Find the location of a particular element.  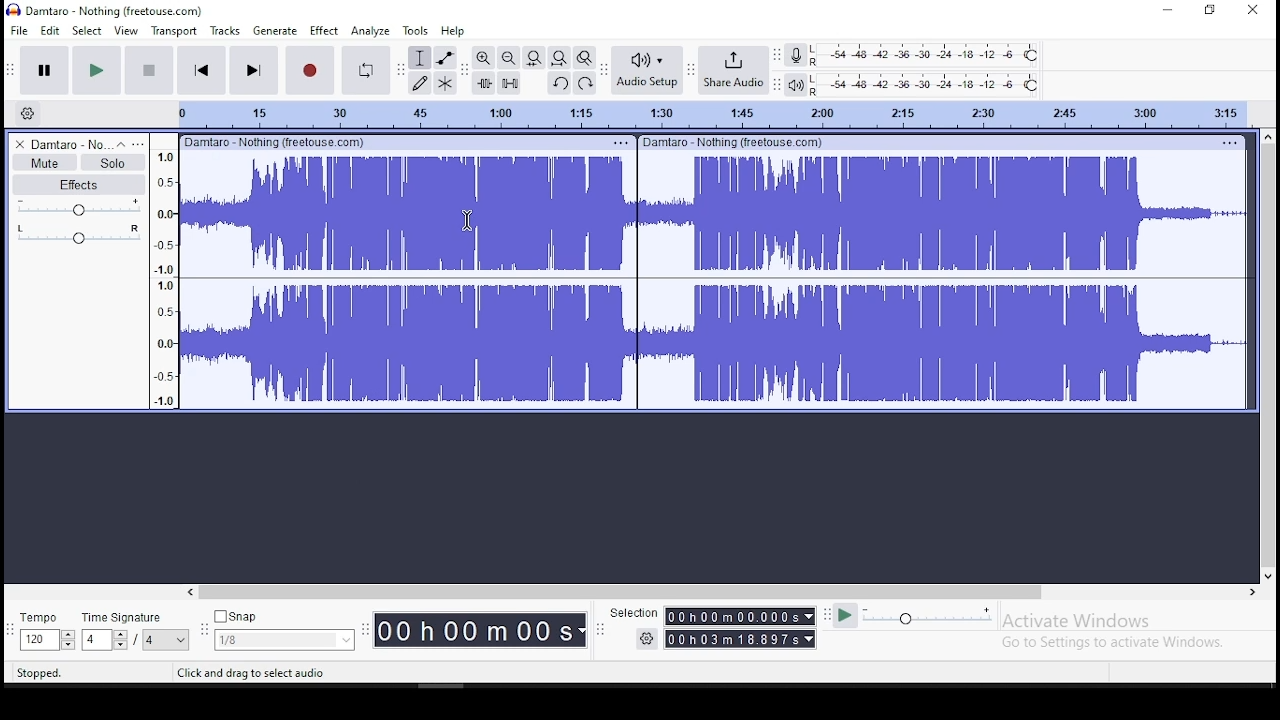

tempo toggle buttons is located at coordinates (48, 640).